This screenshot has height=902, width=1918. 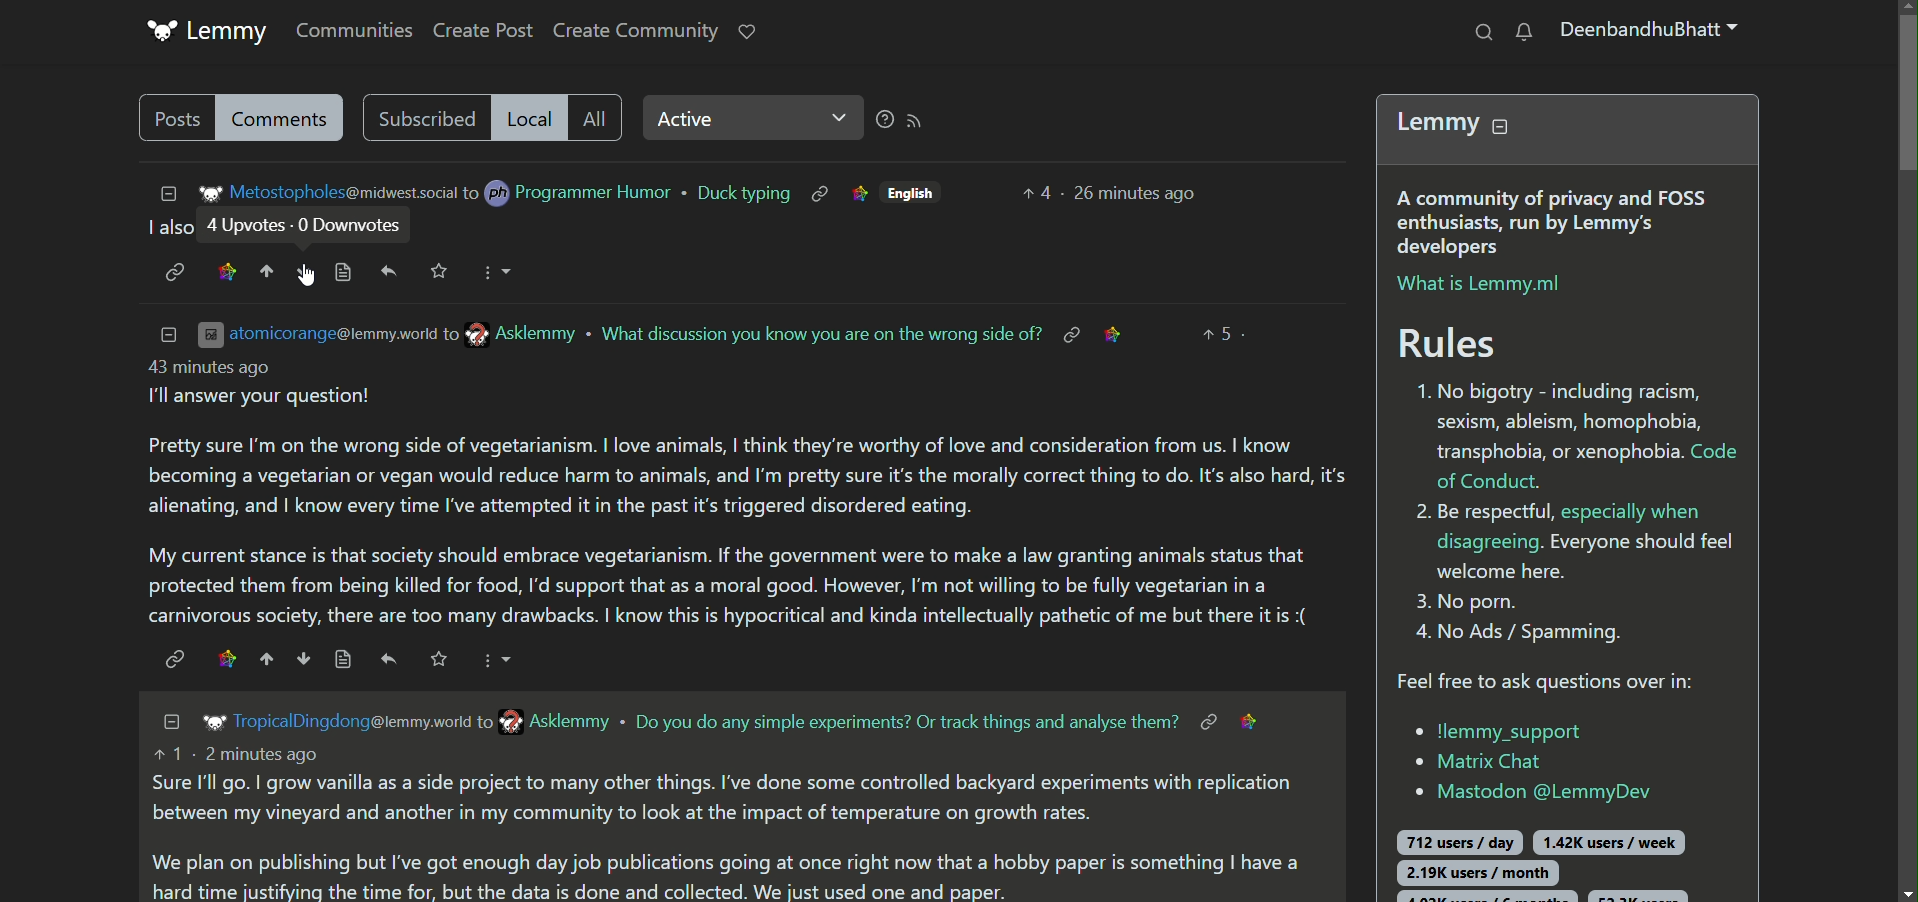 What do you see at coordinates (527, 118) in the screenshot?
I see `comment type` at bounding box center [527, 118].